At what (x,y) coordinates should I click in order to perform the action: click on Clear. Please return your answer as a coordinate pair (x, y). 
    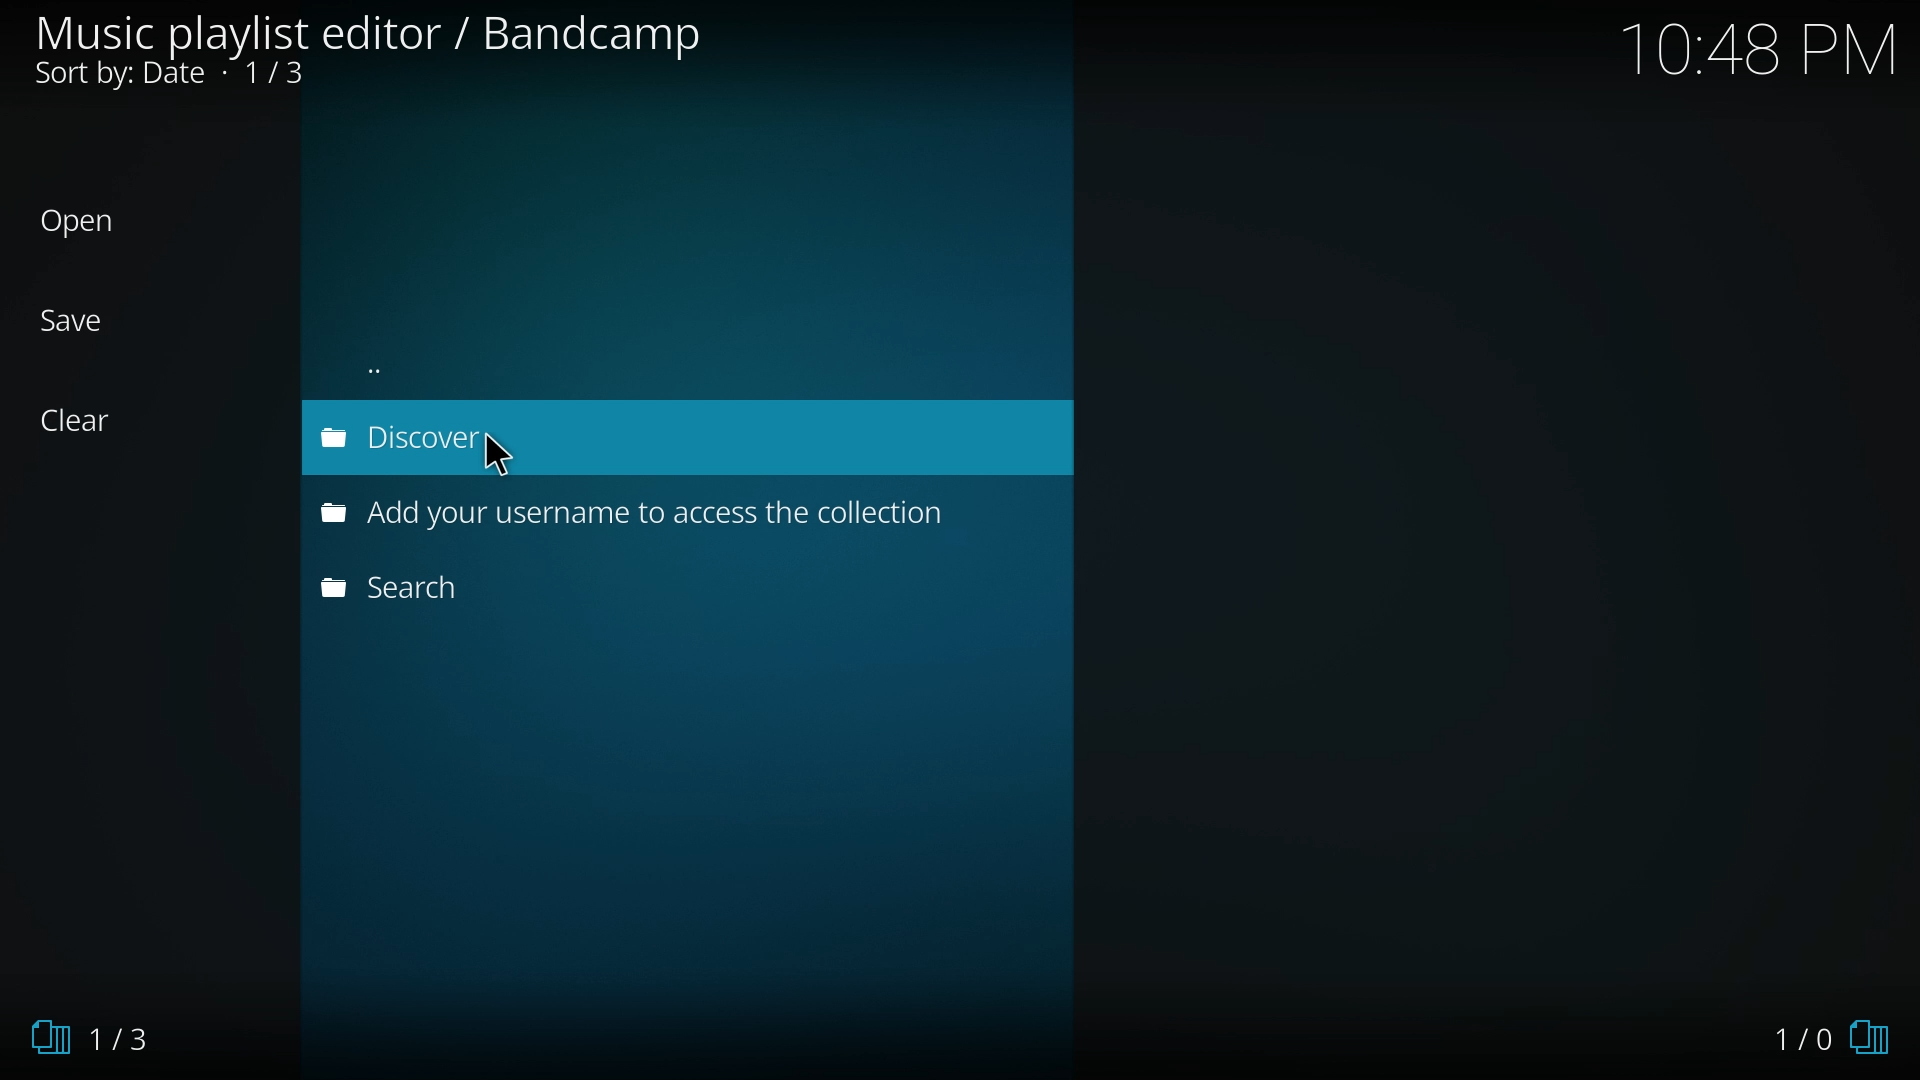
    Looking at the image, I should click on (93, 421).